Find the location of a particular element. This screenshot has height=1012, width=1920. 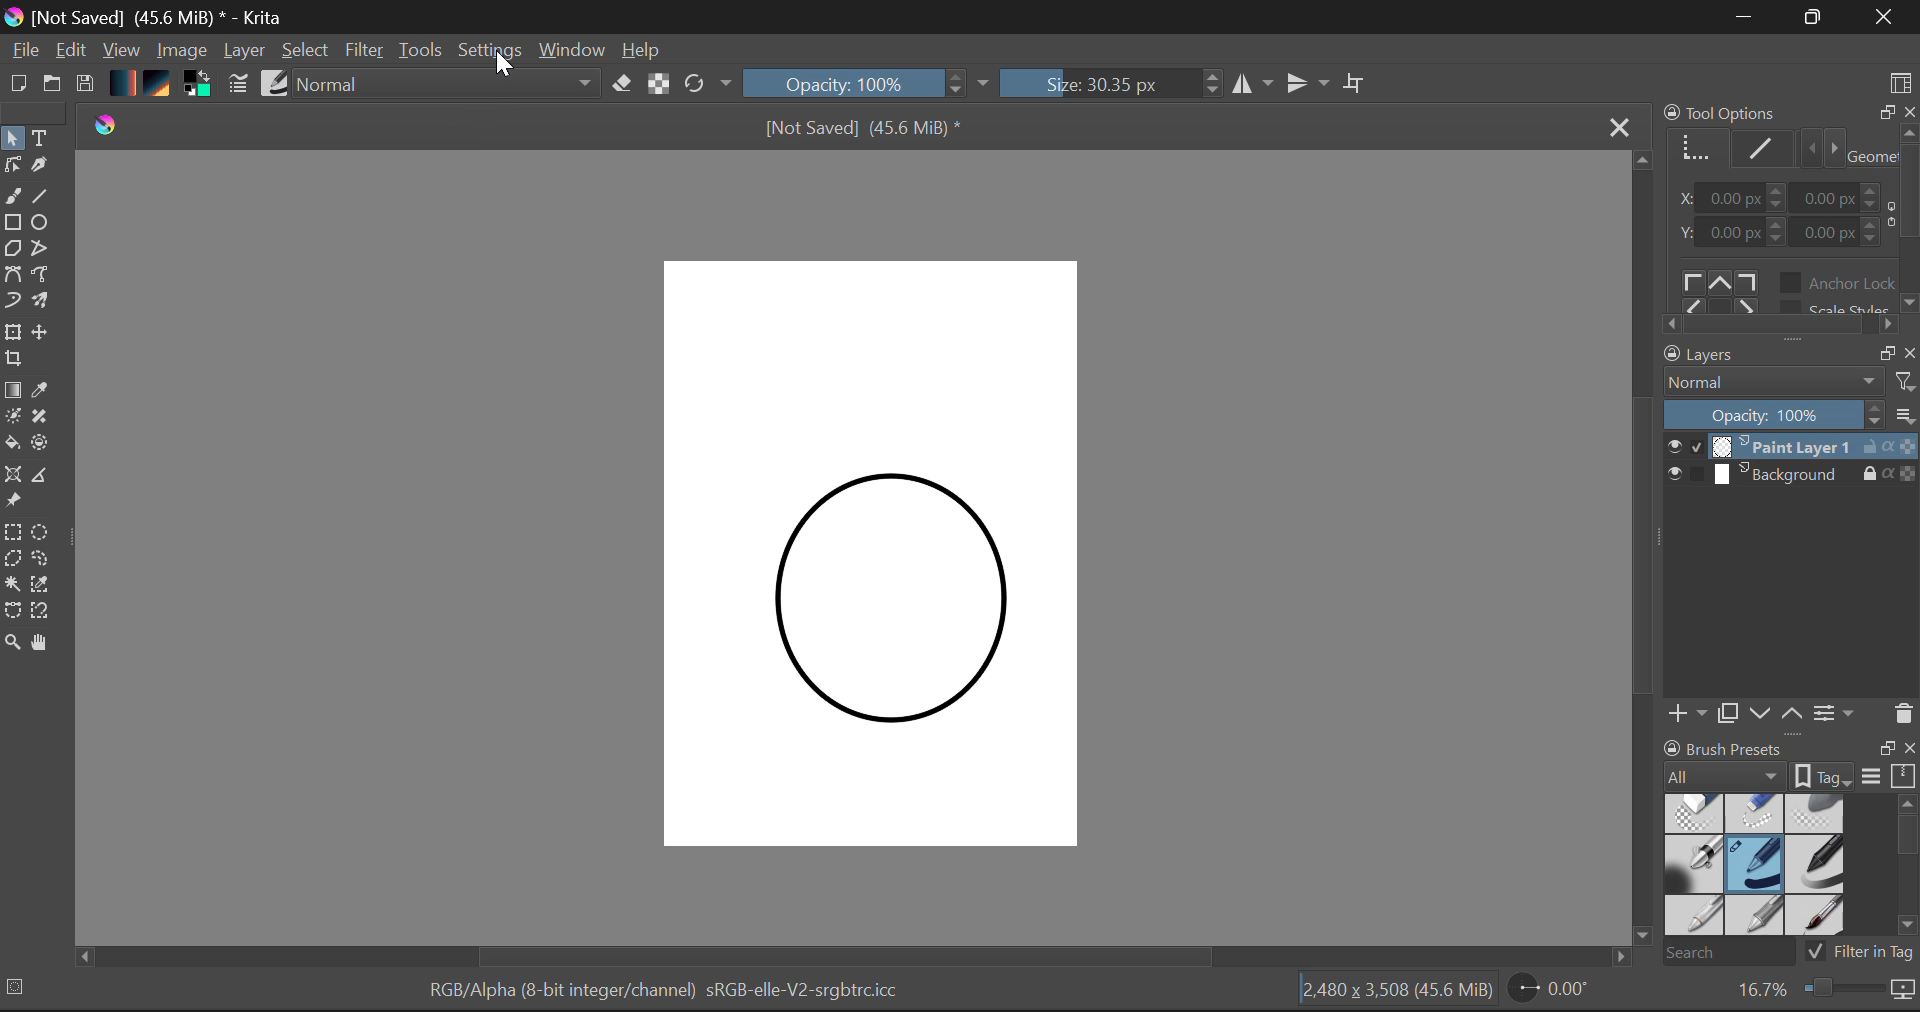

Eraser is located at coordinates (623, 85).